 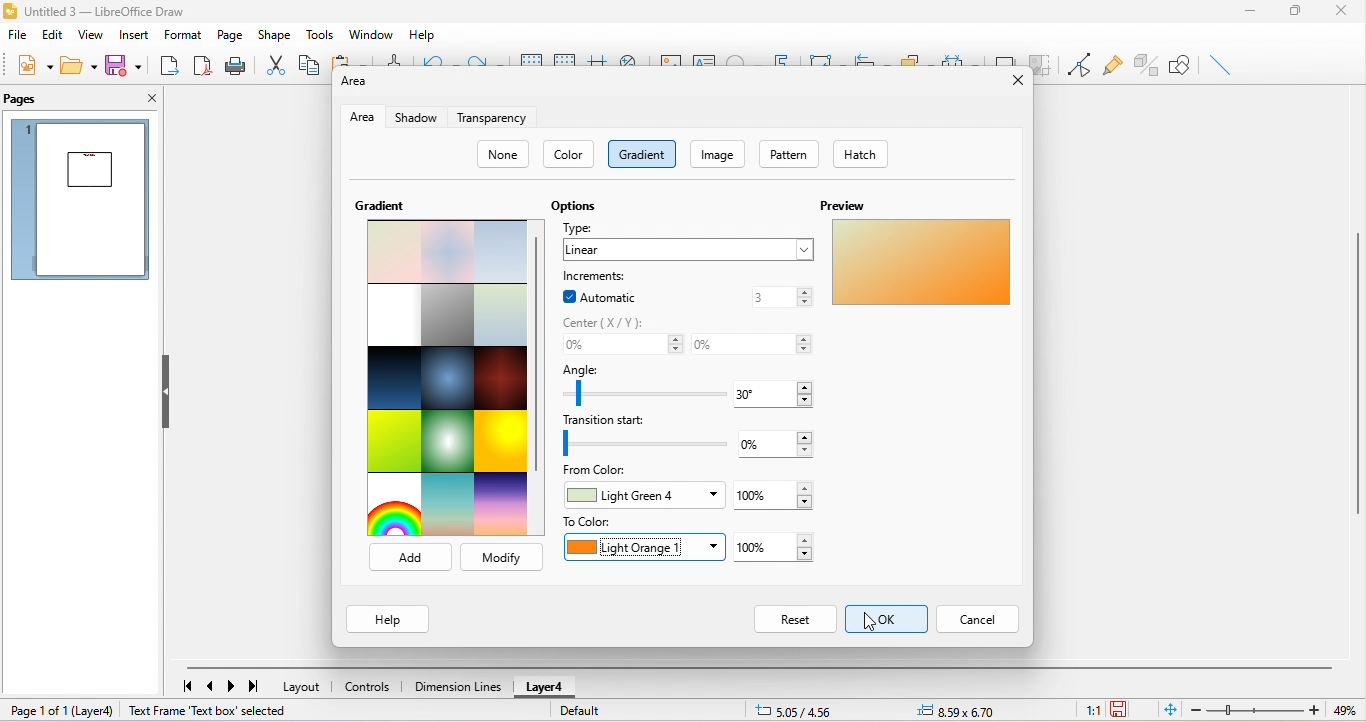 What do you see at coordinates (421, 36) in the screenshot?
I see `help` at bounding box center [421, 36].